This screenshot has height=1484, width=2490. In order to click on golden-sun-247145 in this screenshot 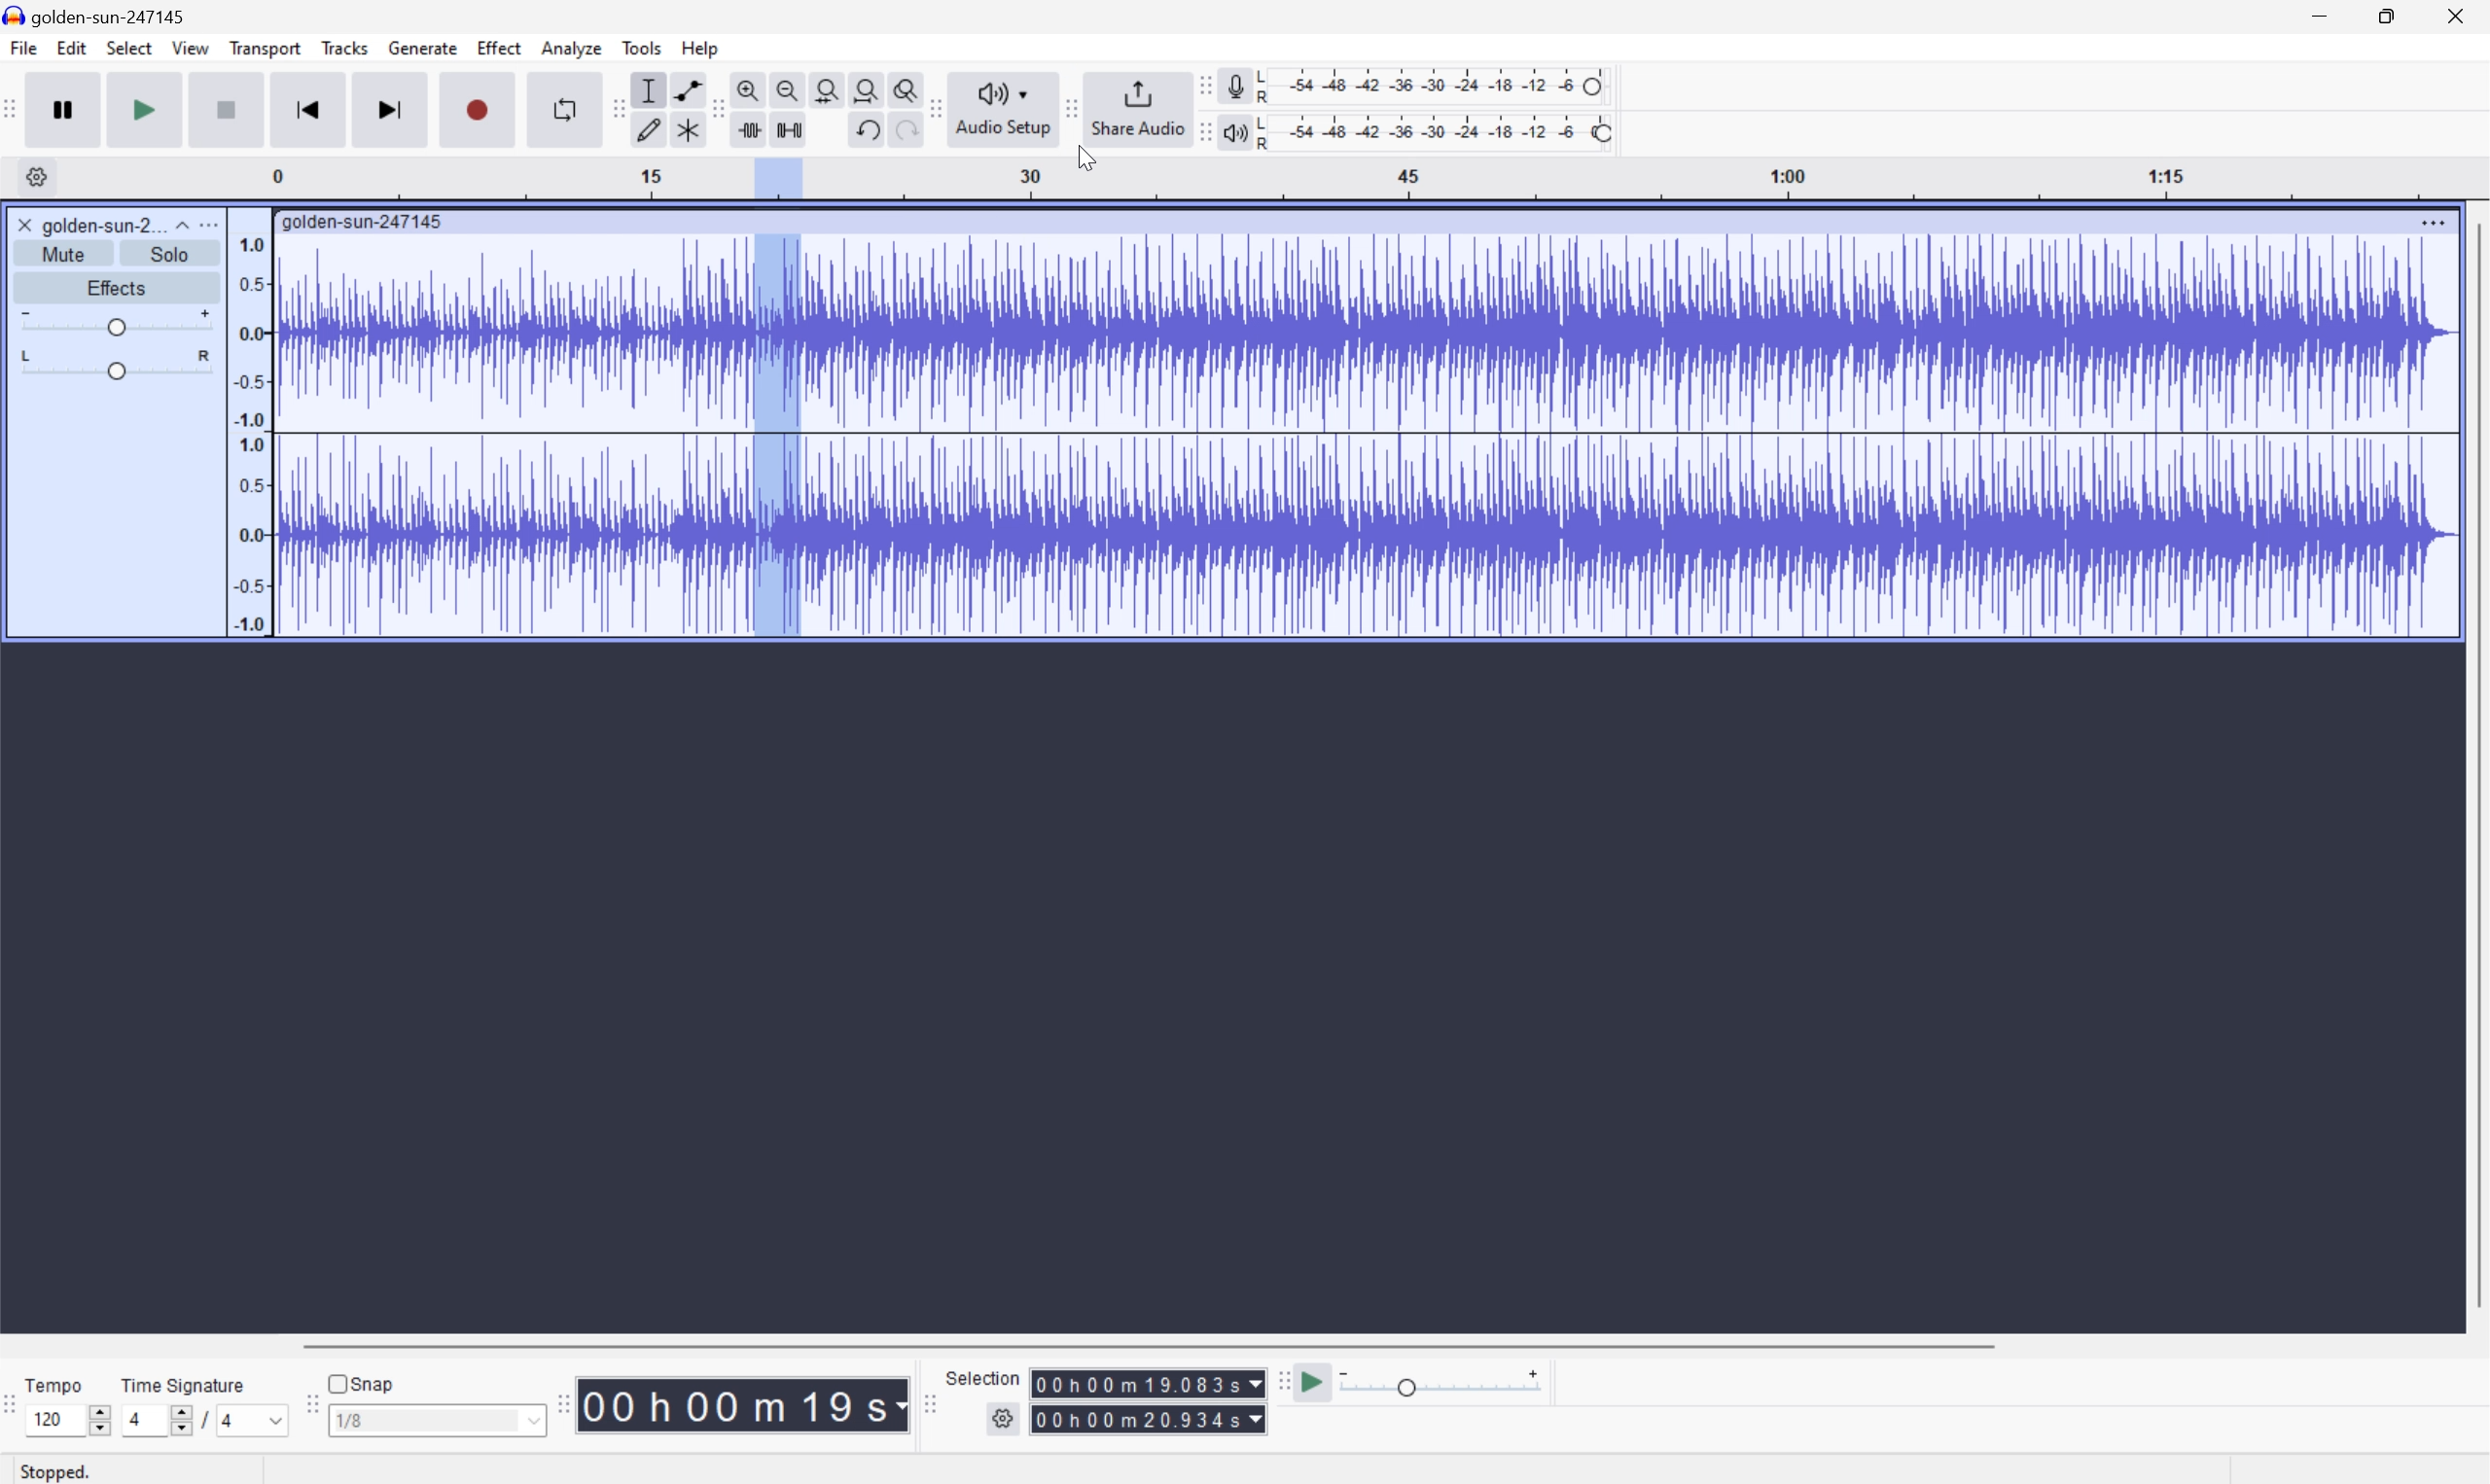, I will do `click(100, 15)`.